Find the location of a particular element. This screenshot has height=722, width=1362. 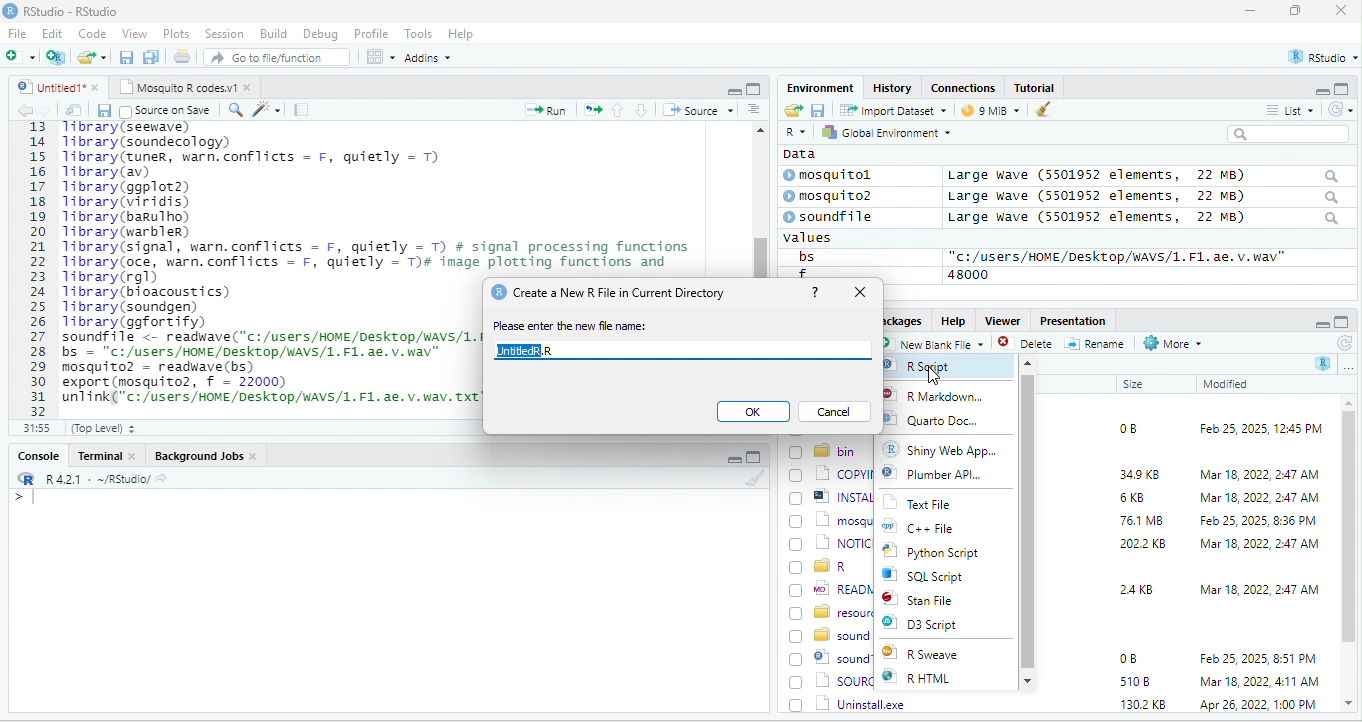

R is located at coordinates (794, 133).